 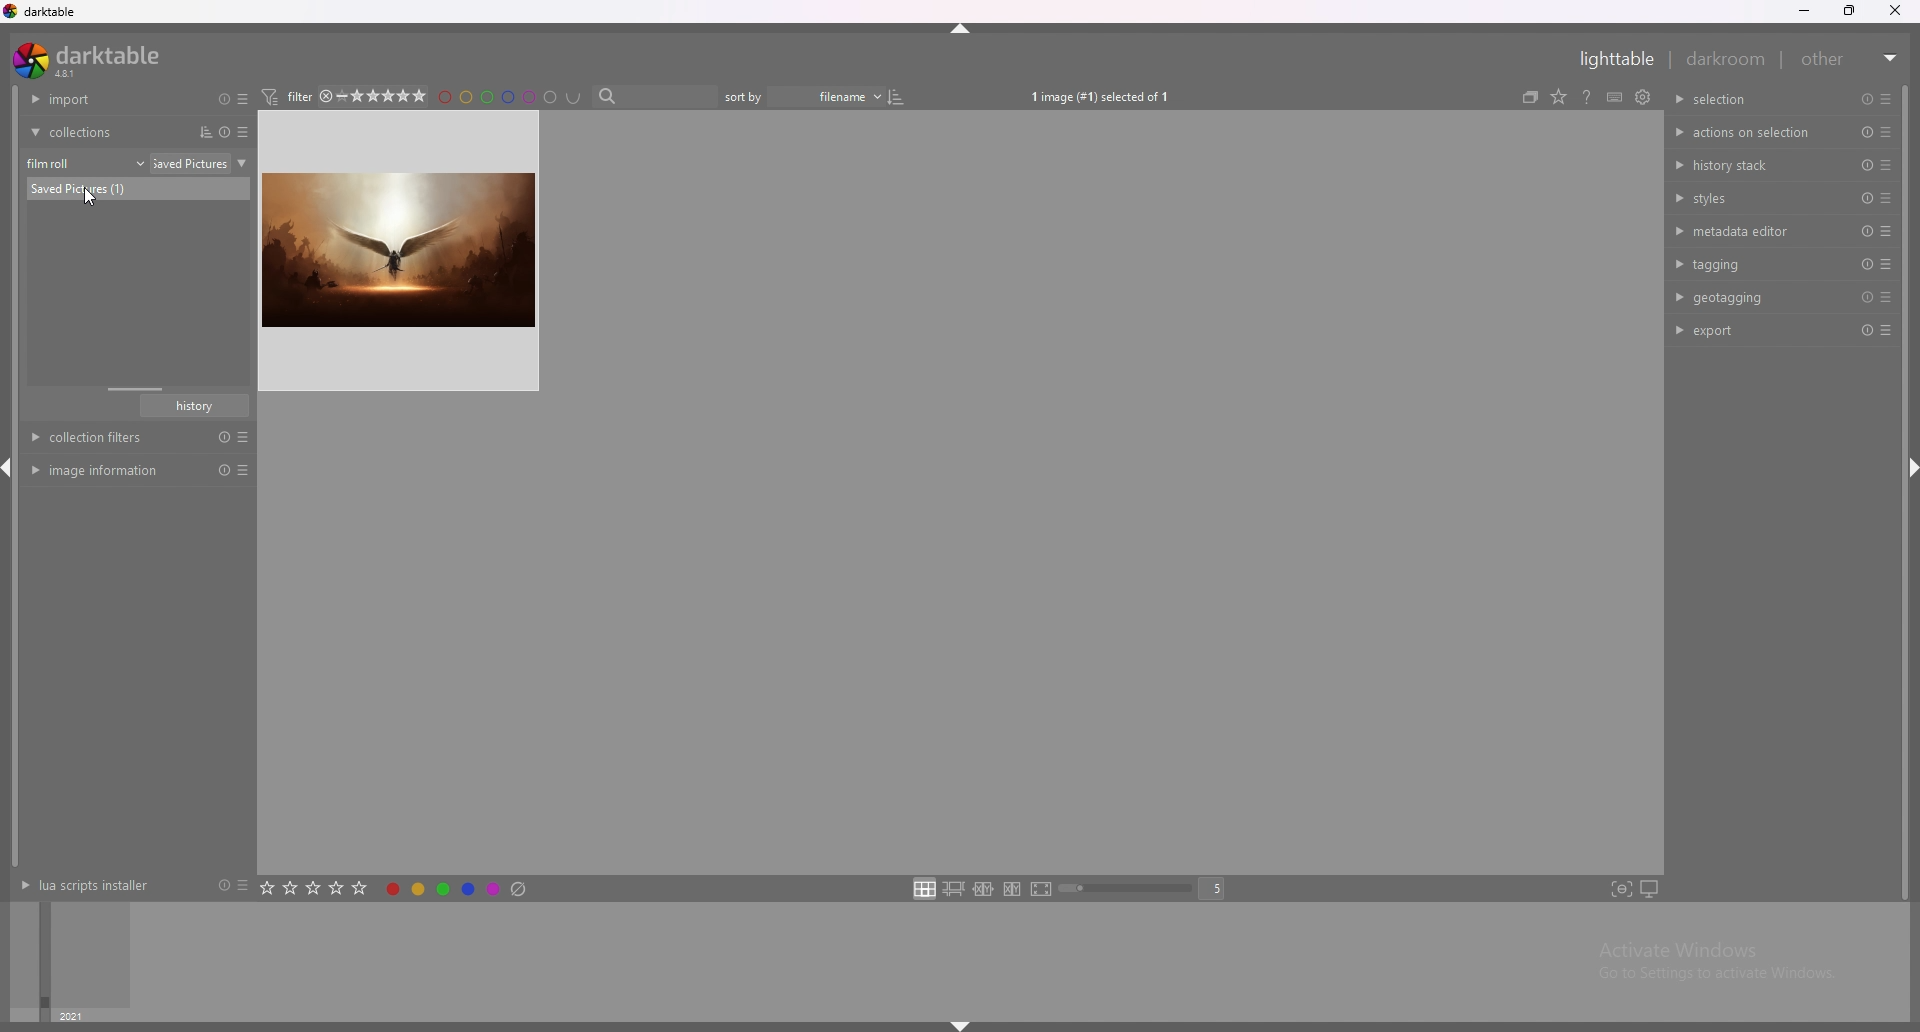 I want to click on reset, so click(x=1867, y=198).